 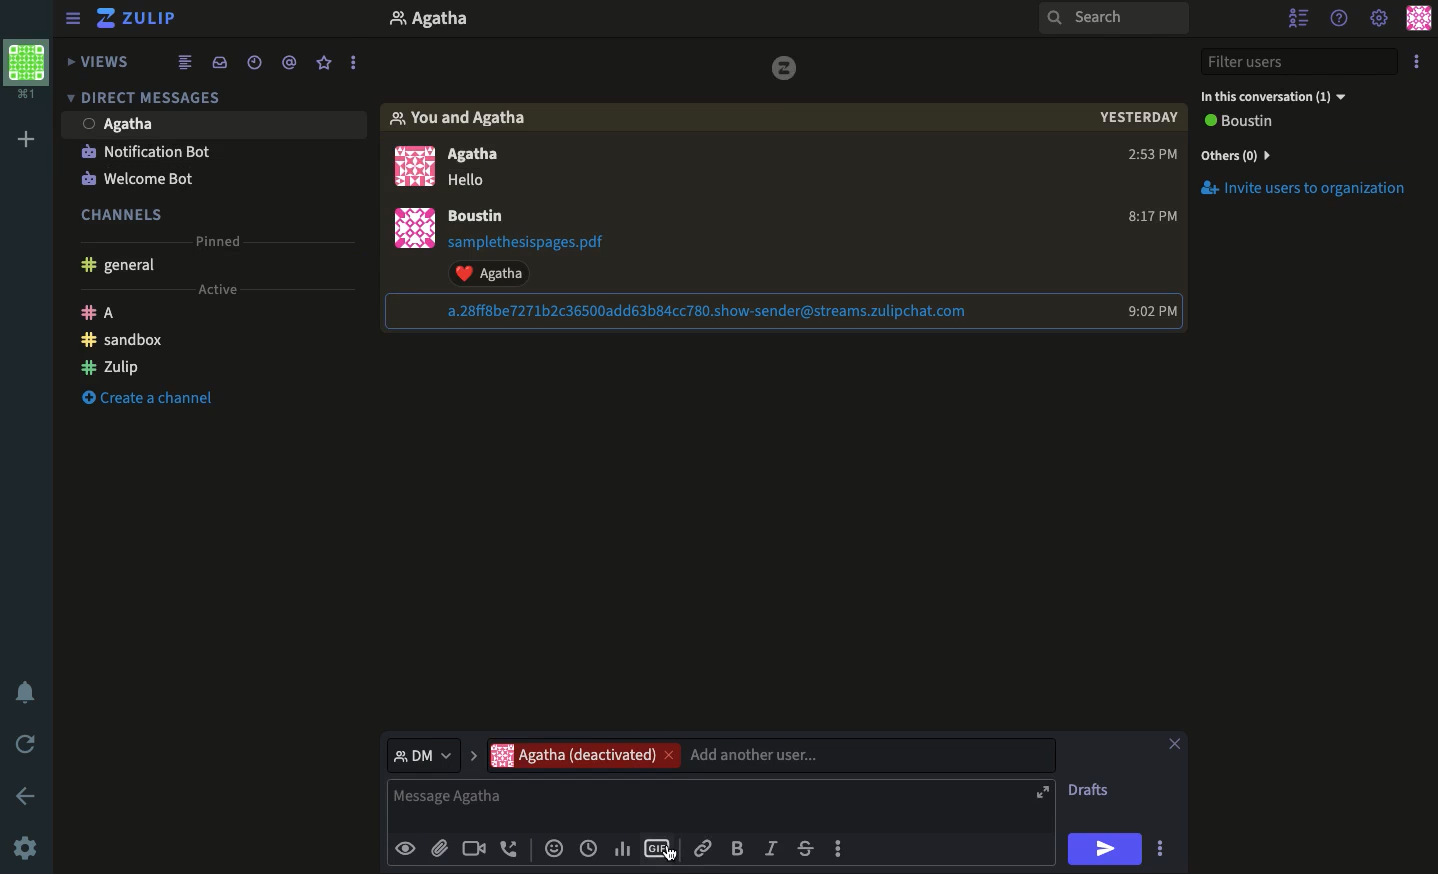 What do you see at coordinates (125, 123) in the screenshot?
I see `User` at bounding box center [125, 123].